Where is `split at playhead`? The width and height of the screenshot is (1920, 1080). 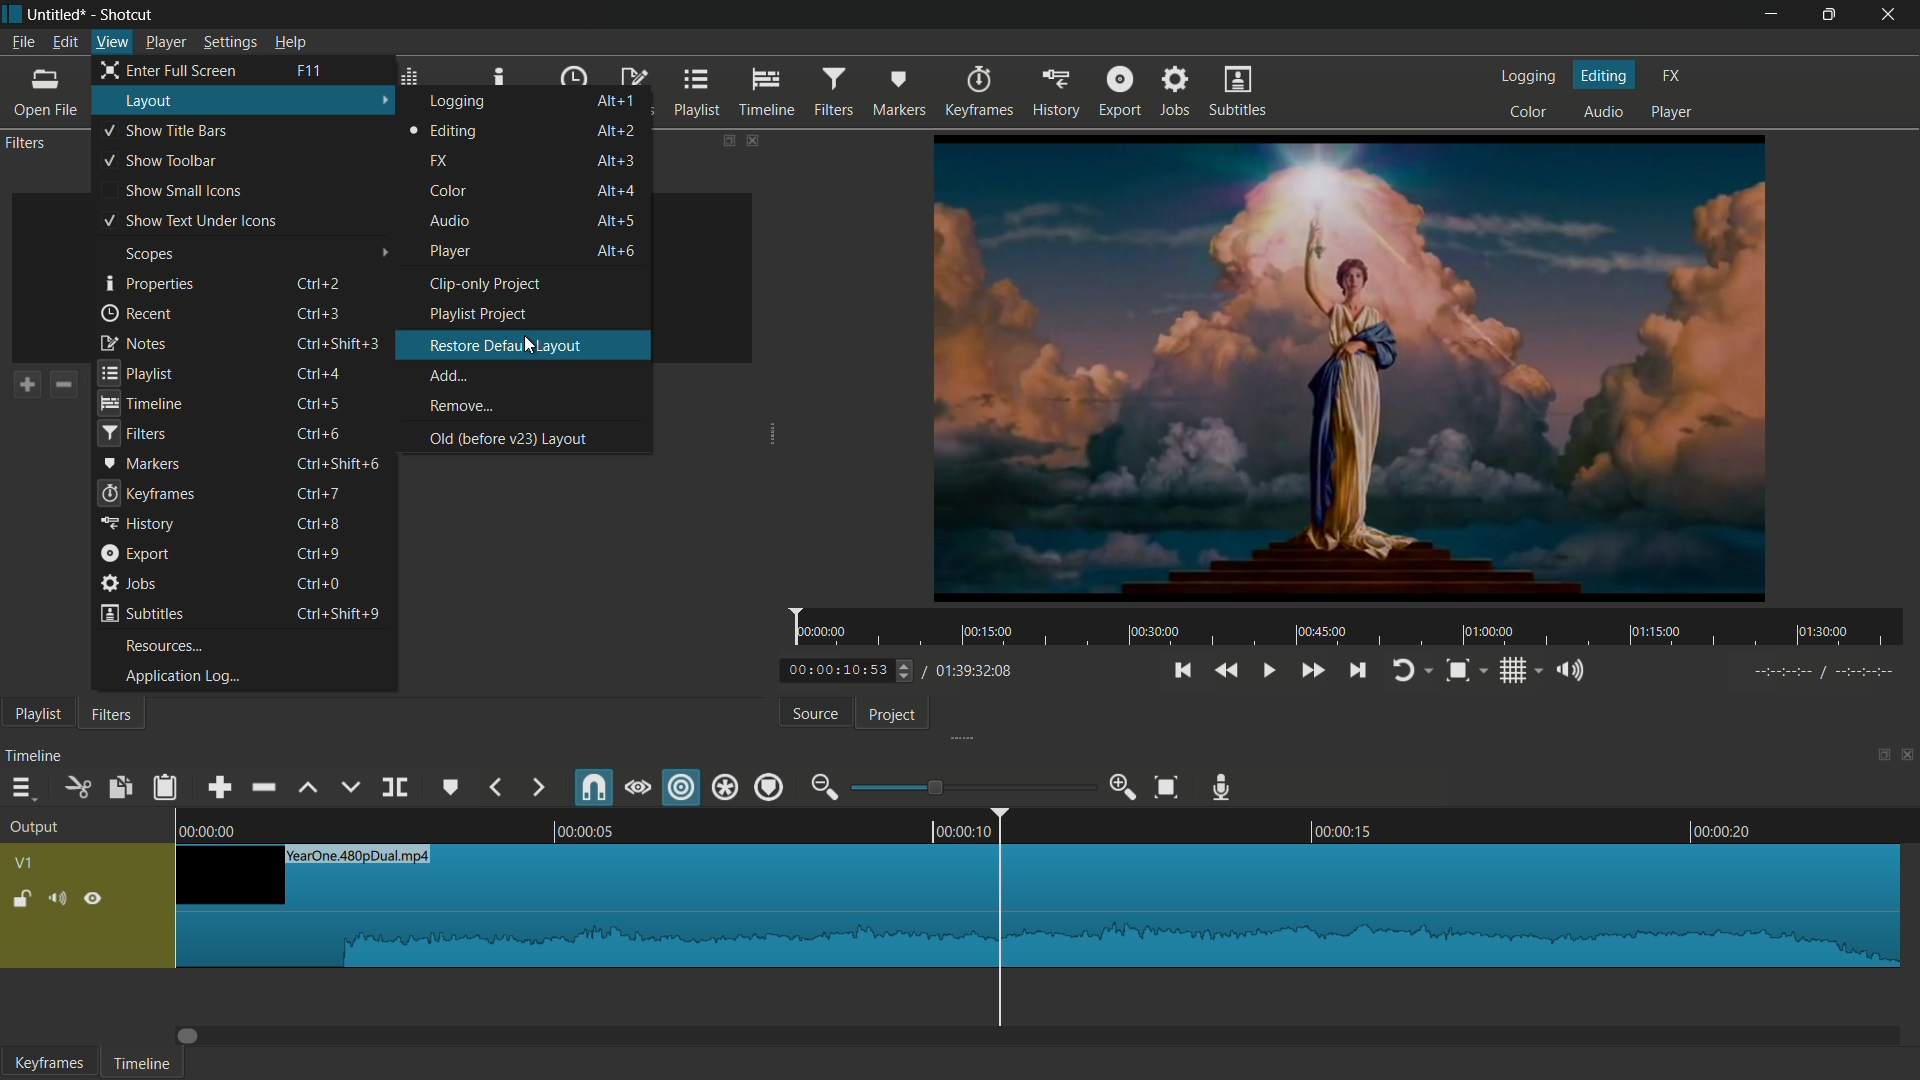 split at playhead is located at coordinates (394, 788).